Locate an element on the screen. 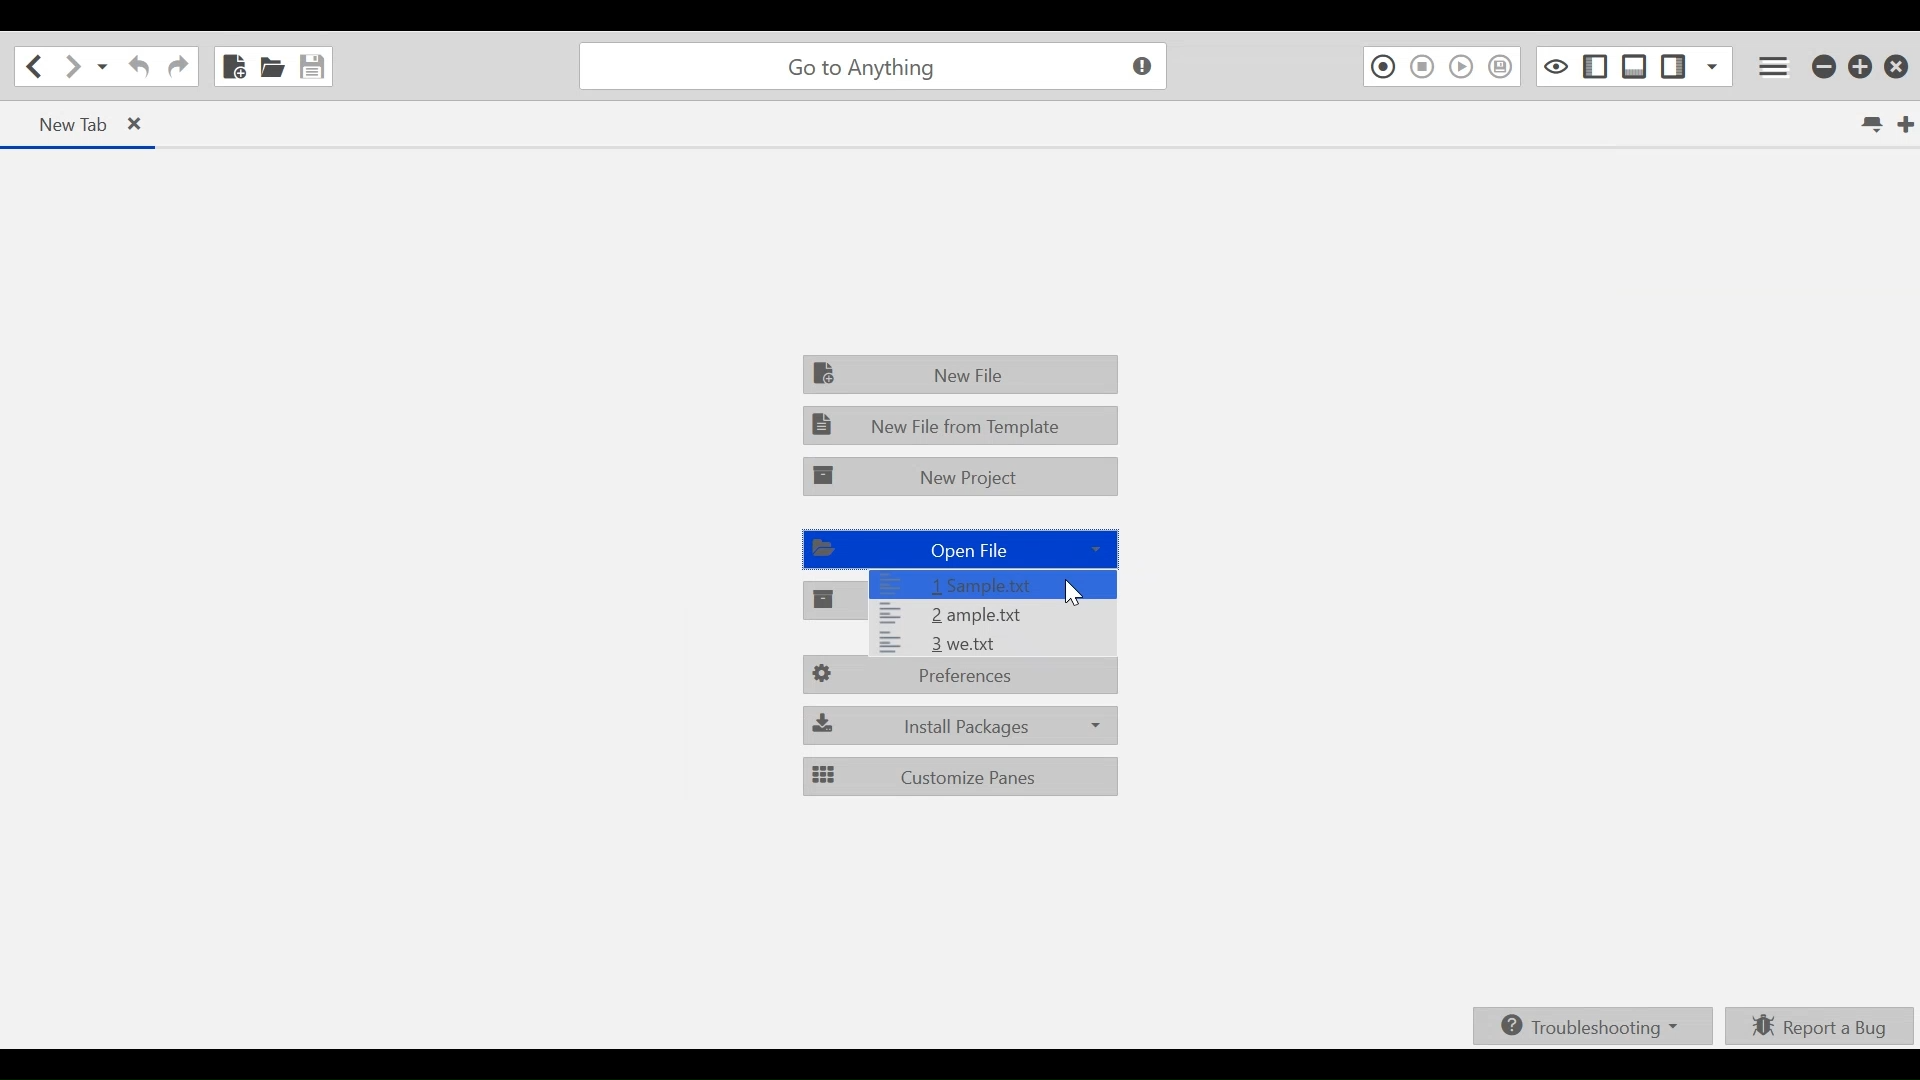 Image resolution: width=1920 pixels, height=1080 pixels. Cursor is located at coordinates (1082, 599).